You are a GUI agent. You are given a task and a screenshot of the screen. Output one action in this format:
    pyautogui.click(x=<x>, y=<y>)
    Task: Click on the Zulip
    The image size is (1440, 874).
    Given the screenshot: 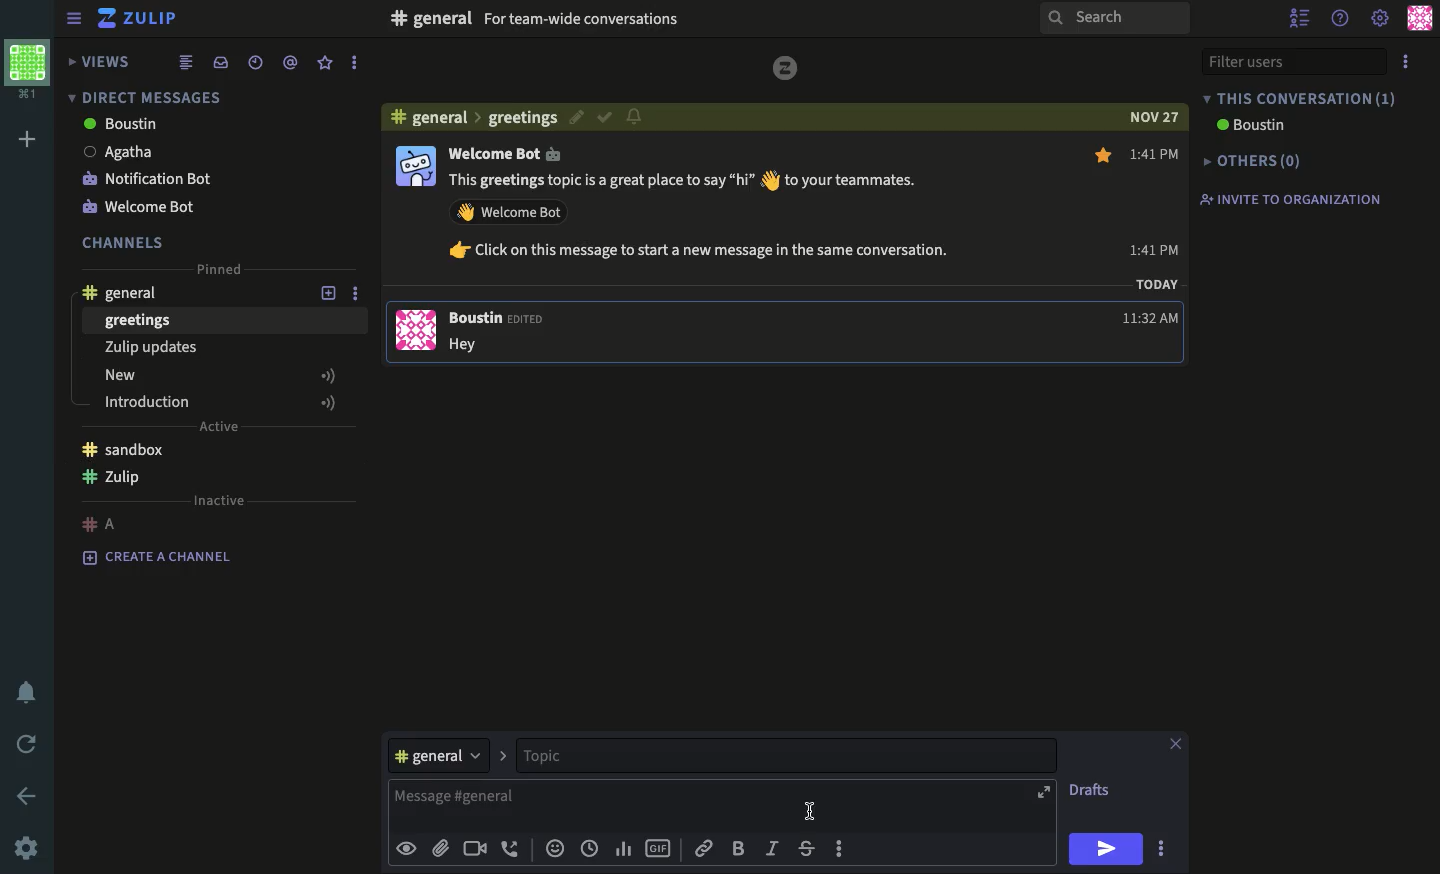 What is the action you would take?
    pyautogui.click(x=138, y=19)
    